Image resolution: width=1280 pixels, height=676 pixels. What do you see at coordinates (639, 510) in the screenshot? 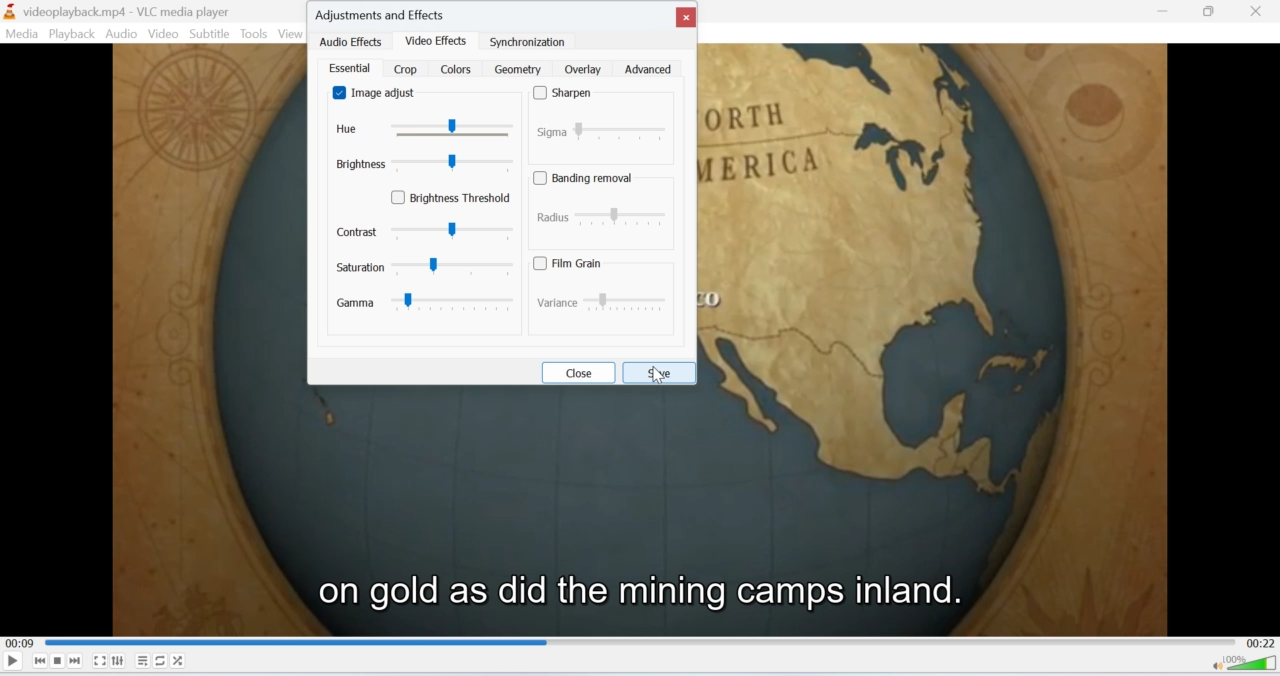
I see `video playback` at bounding box center [639, 510].